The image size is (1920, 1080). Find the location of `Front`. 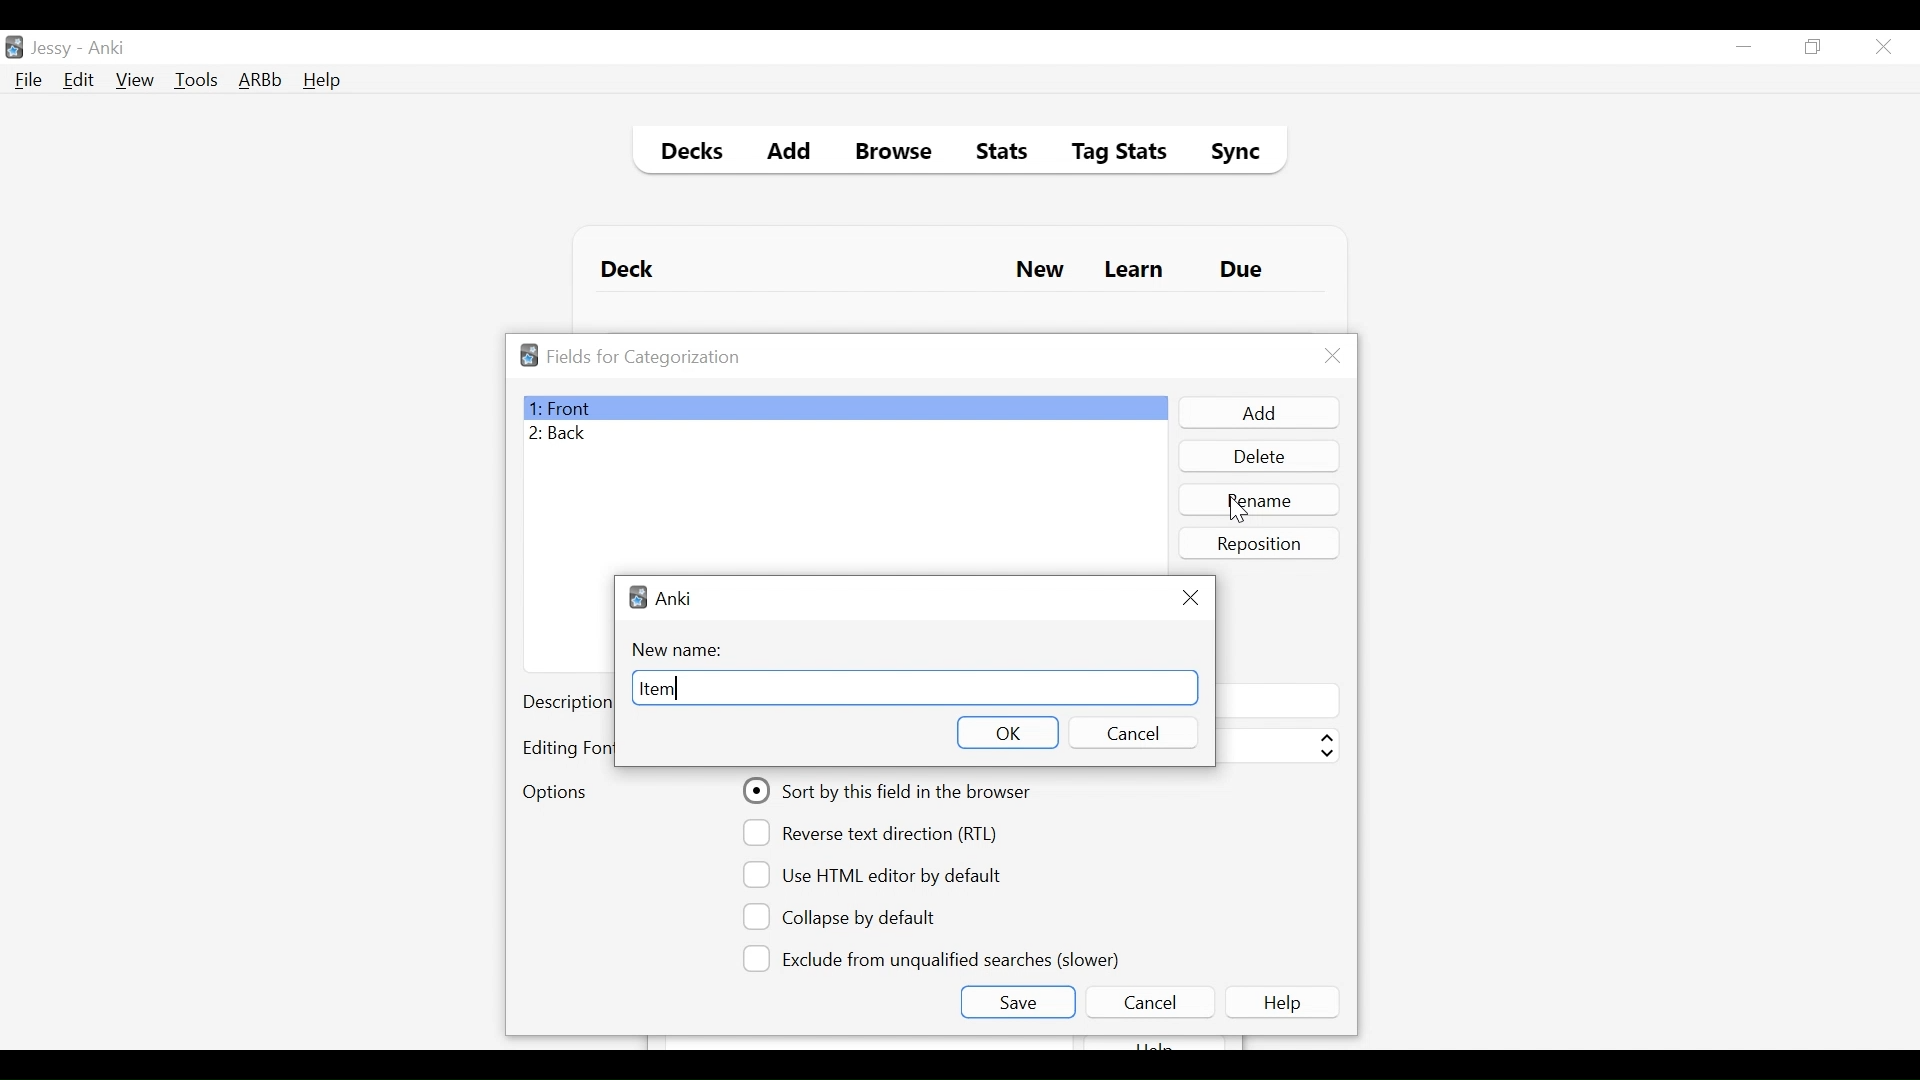

Front is located at coordinates (844, 408).